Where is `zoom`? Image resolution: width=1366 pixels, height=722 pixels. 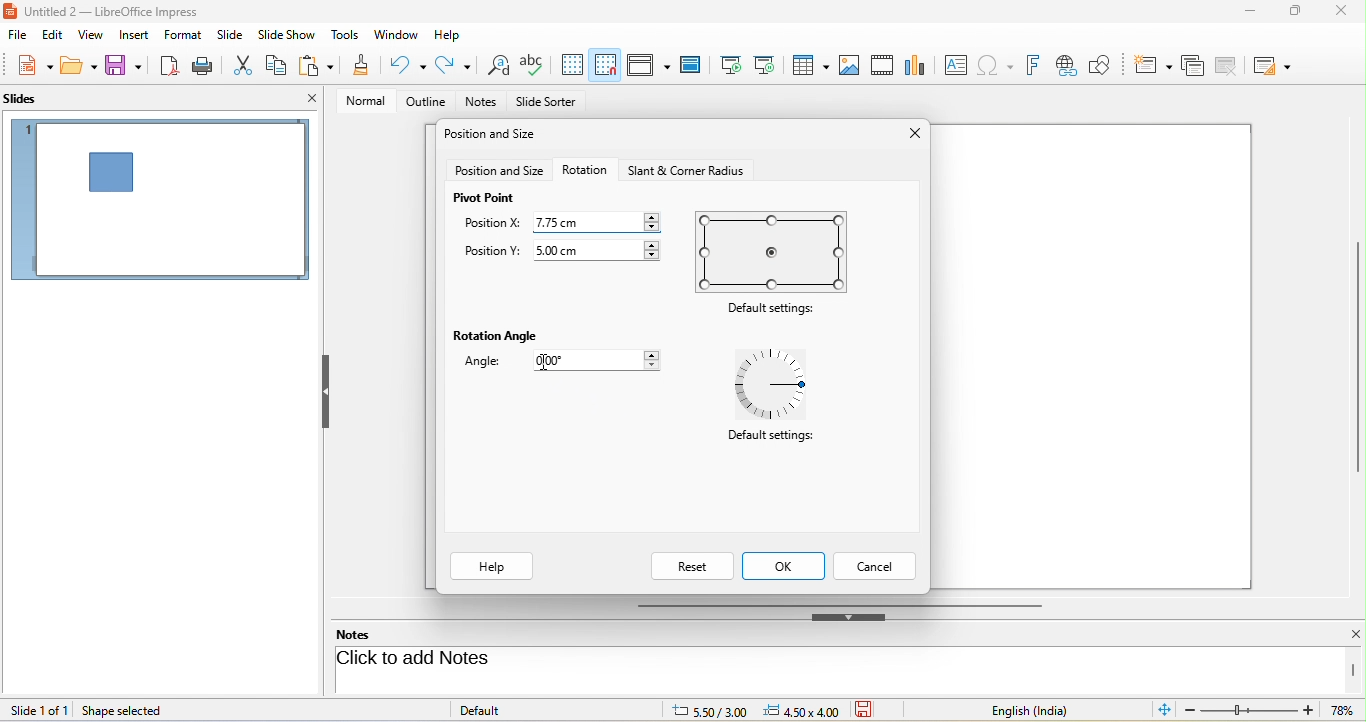 zoom is located at coordinates (1273, 712).